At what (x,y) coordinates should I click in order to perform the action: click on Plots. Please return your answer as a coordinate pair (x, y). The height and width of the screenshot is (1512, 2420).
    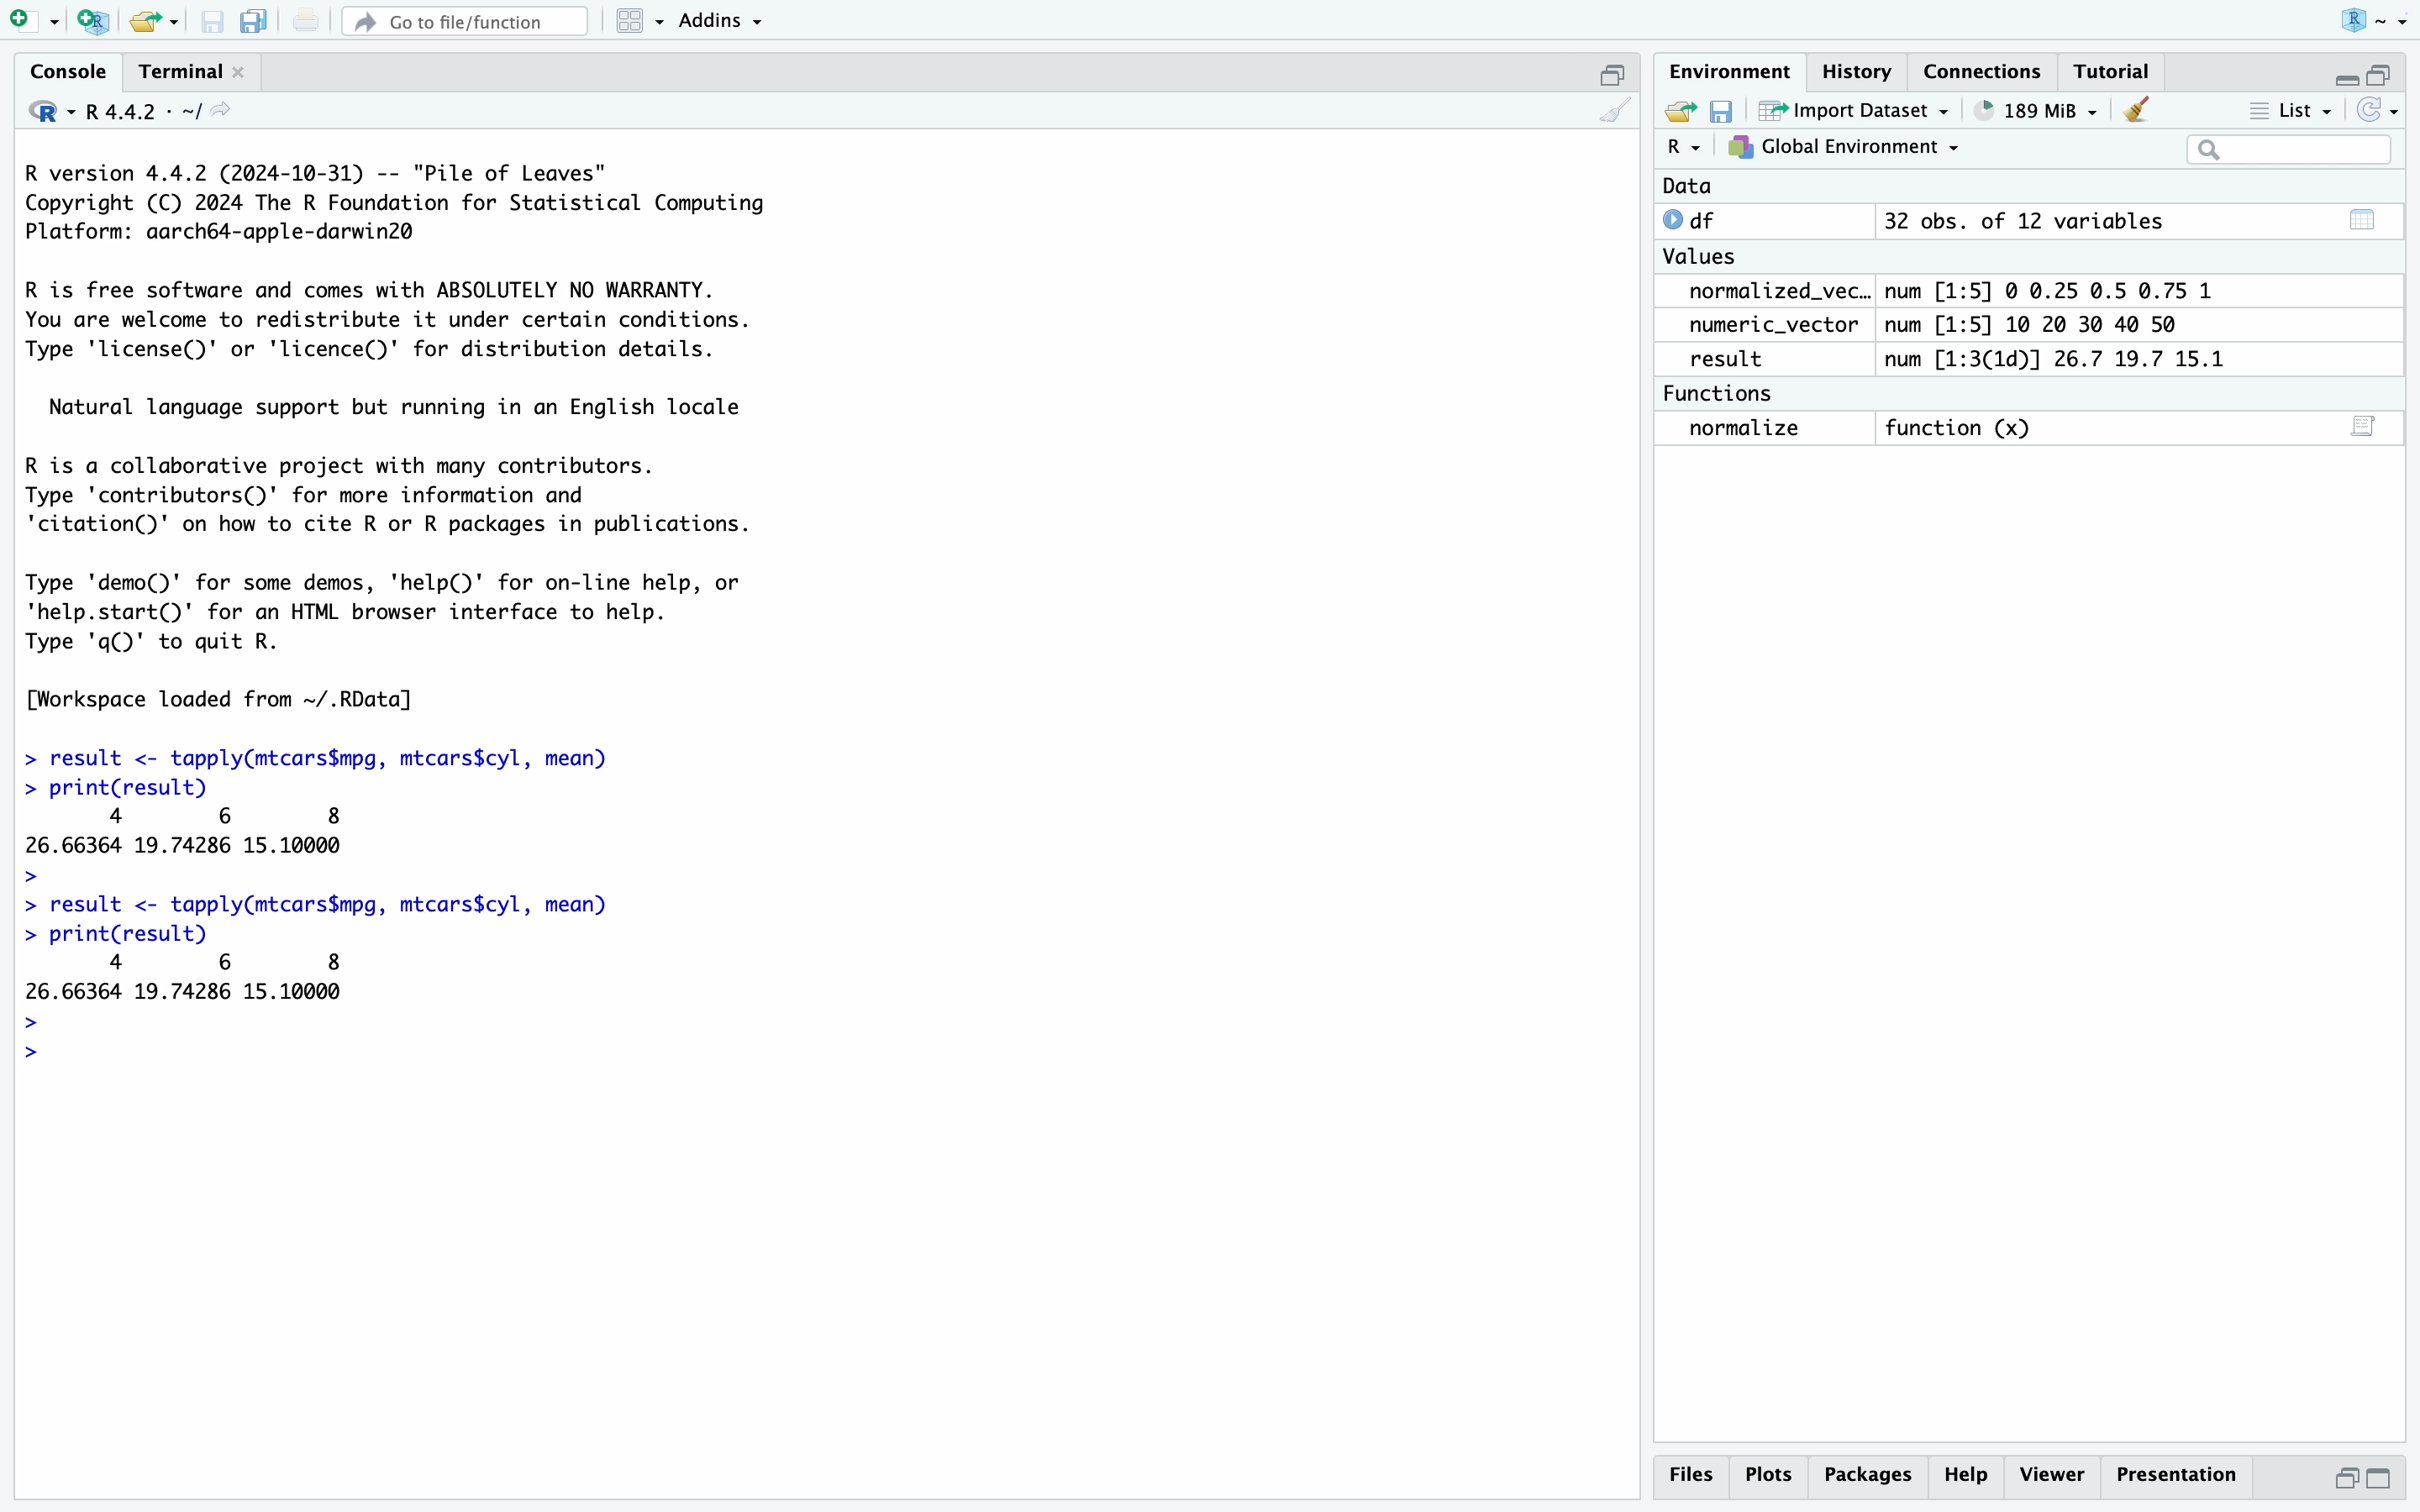
    Looking at the image, I should click on (1769, 1475).